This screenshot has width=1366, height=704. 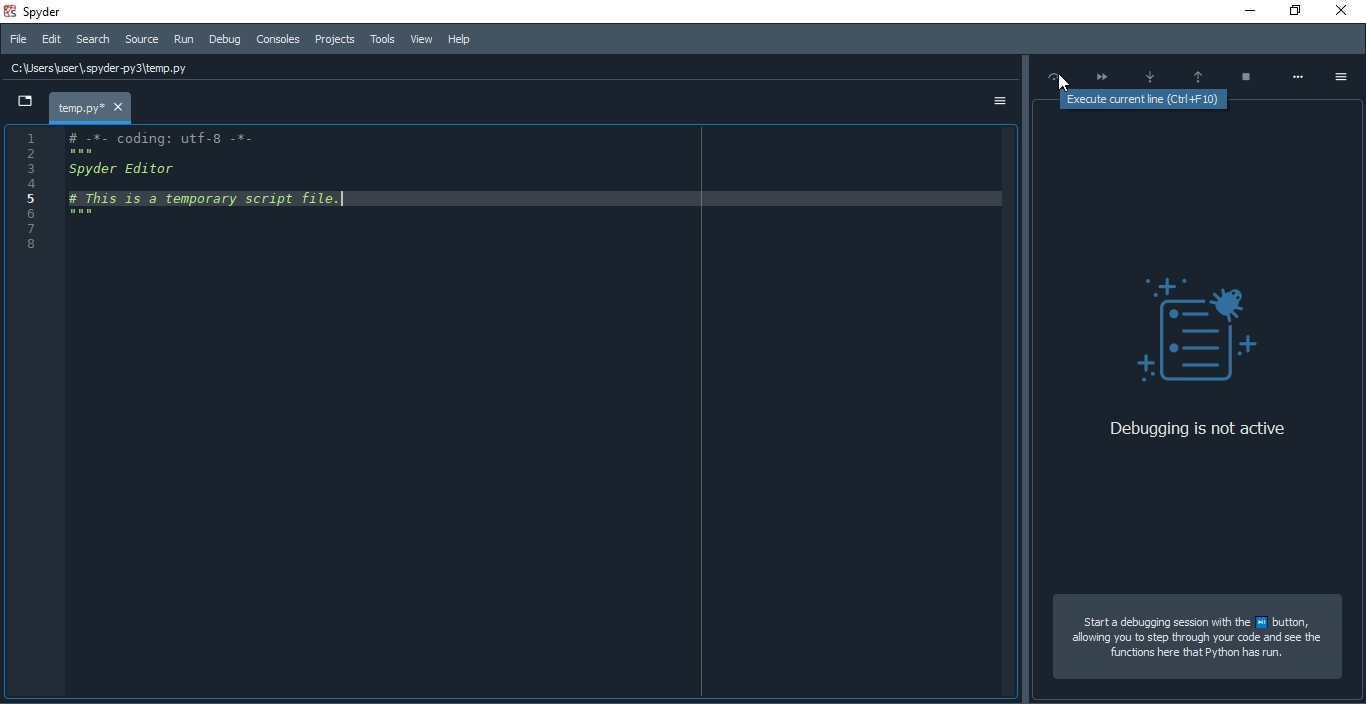 I want to click on Step into function or method, so click(x=1152, y=73).